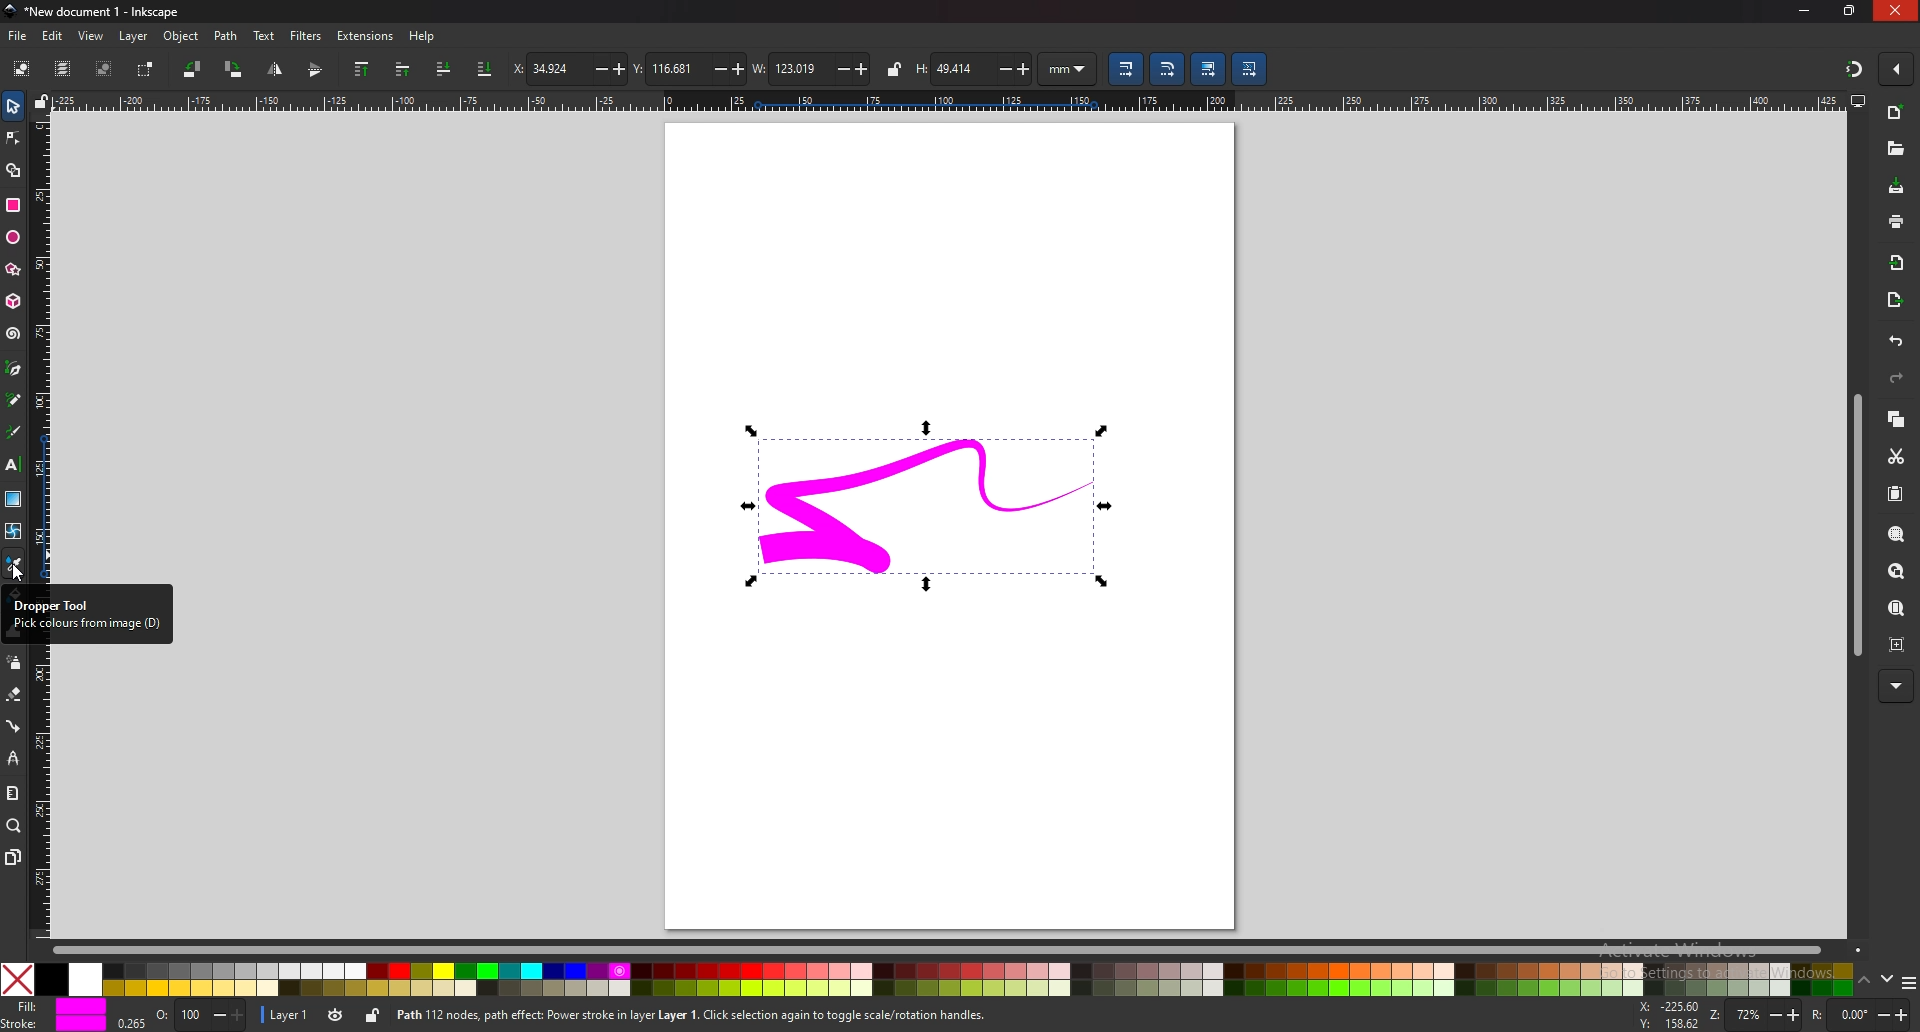 The height and width of the screenshot is (1032, 1920). I want to click on lock, so click(896, 71).